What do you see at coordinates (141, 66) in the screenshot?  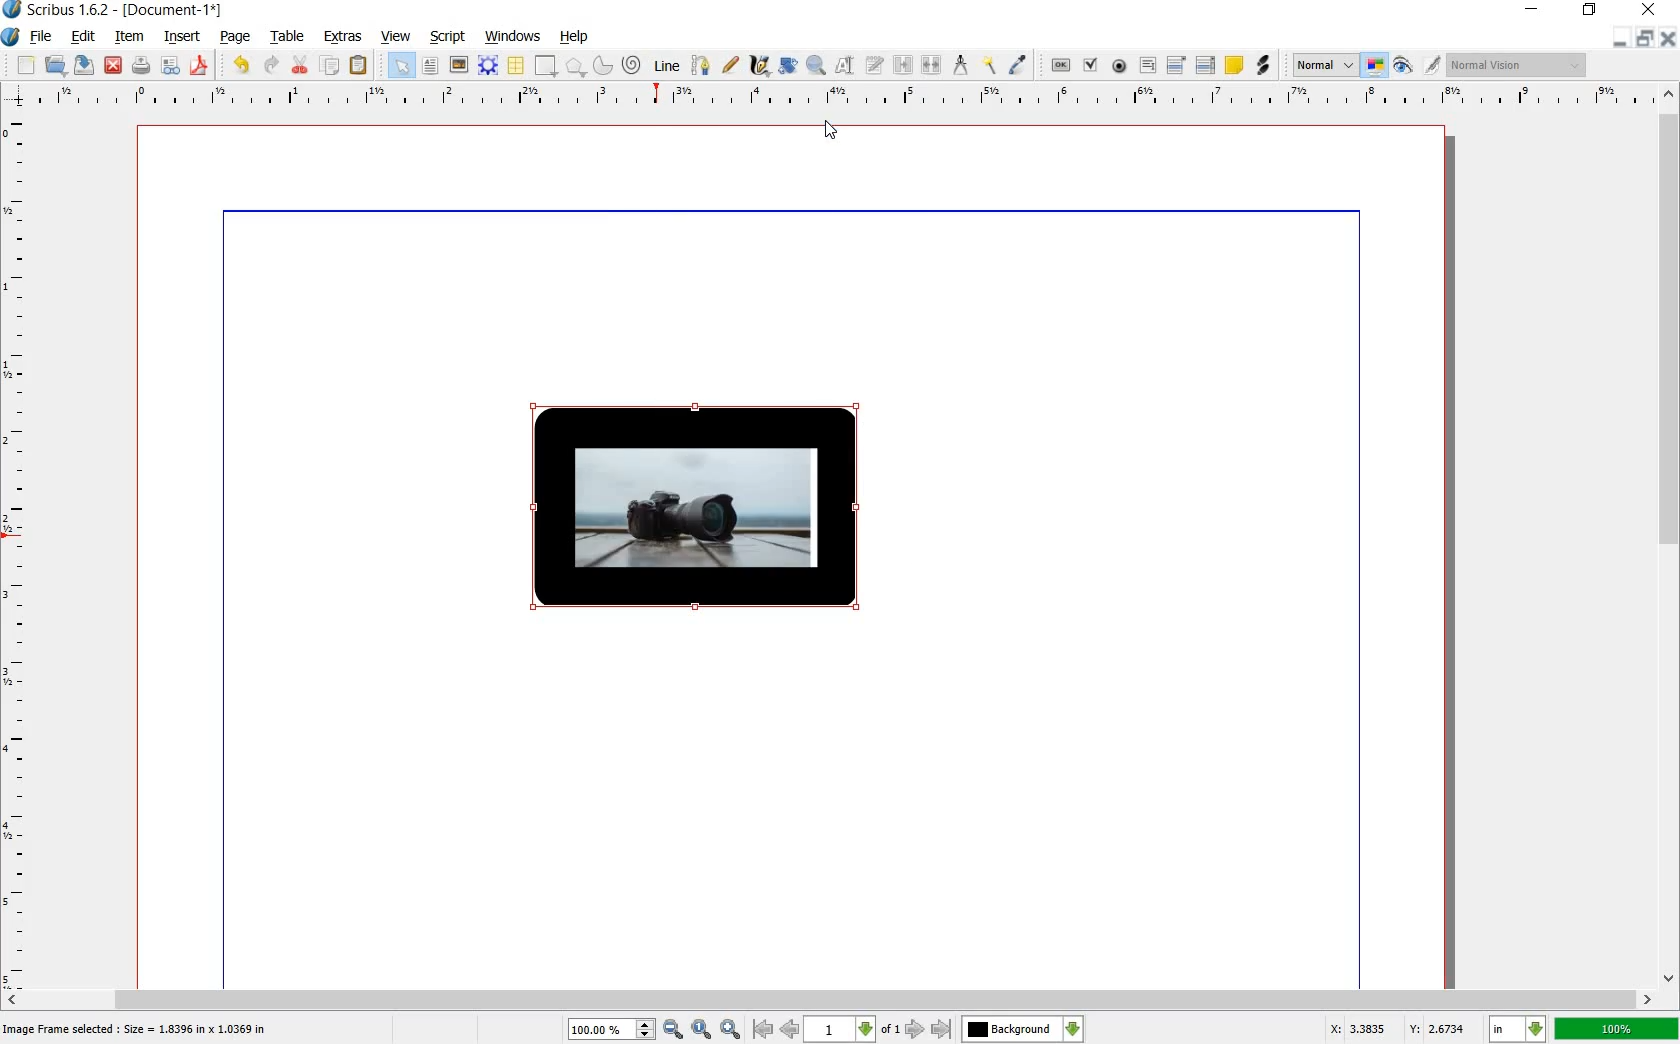 I see `print` at bounding box center [141, 66].